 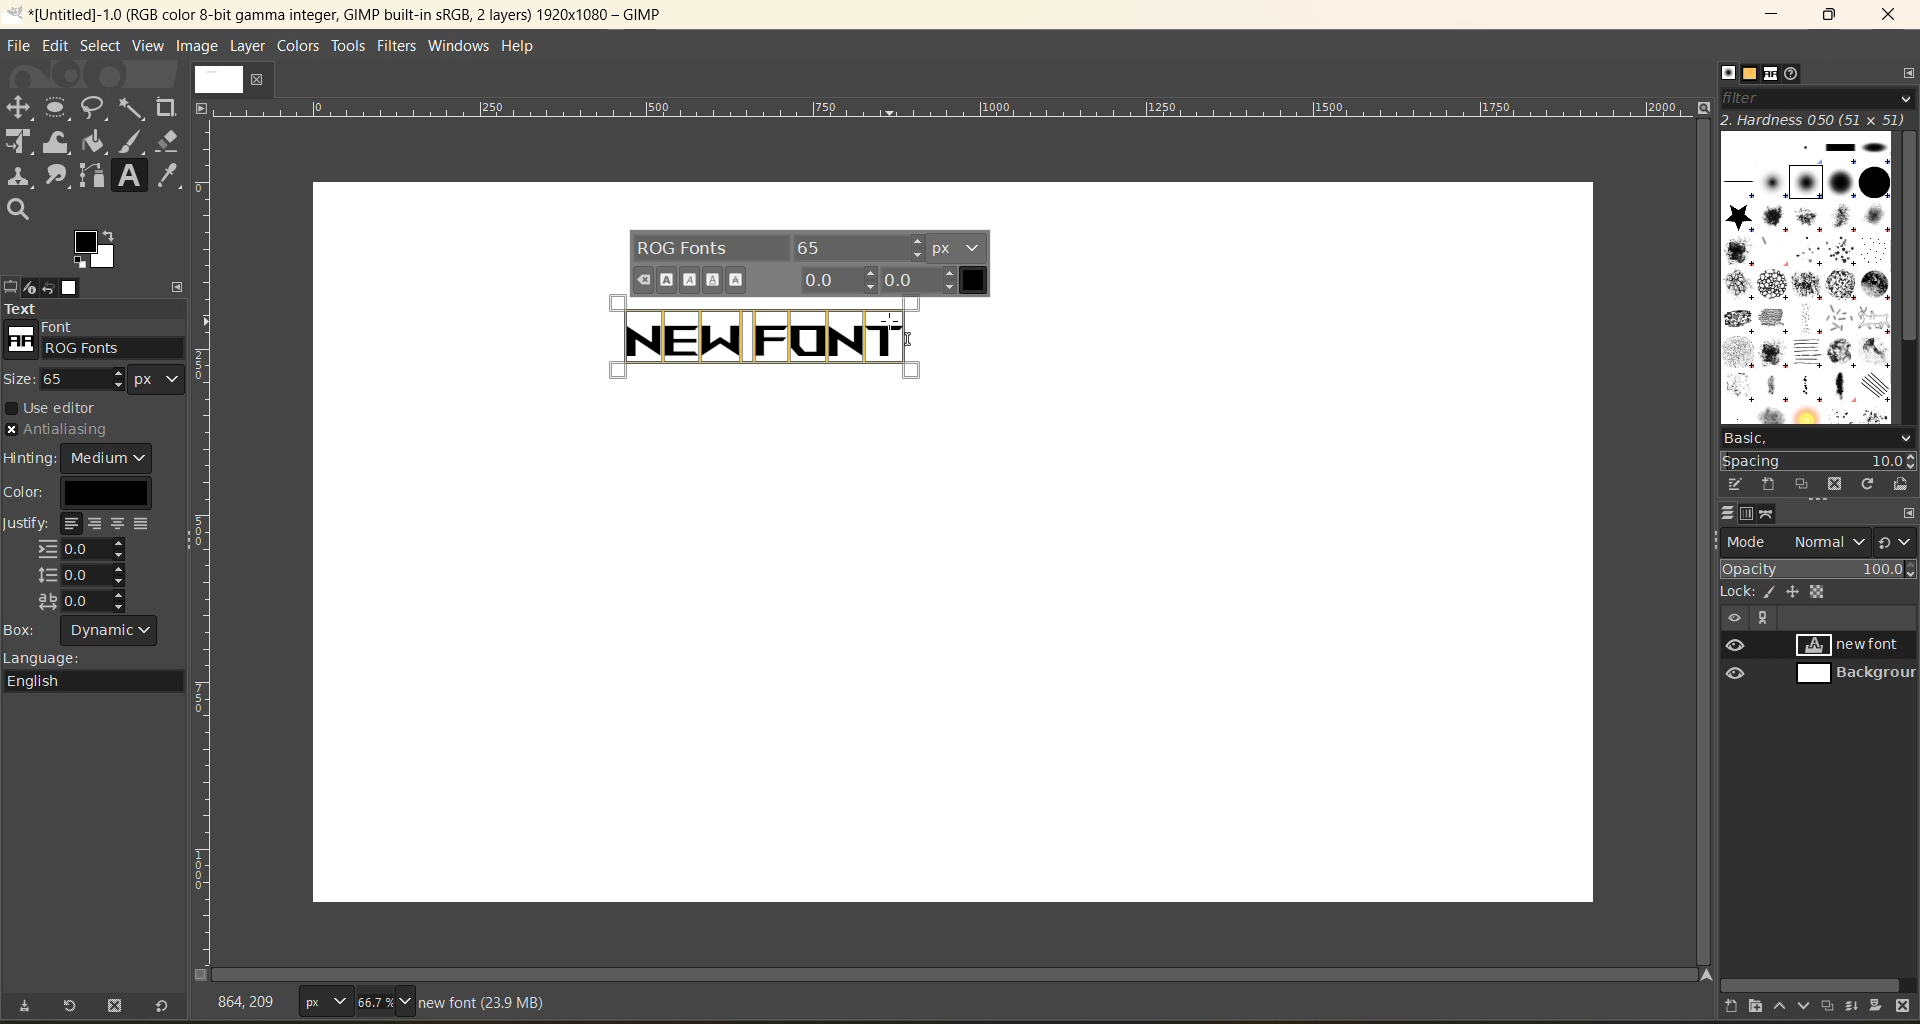 I want to click on size, so click(x=95, y=382).